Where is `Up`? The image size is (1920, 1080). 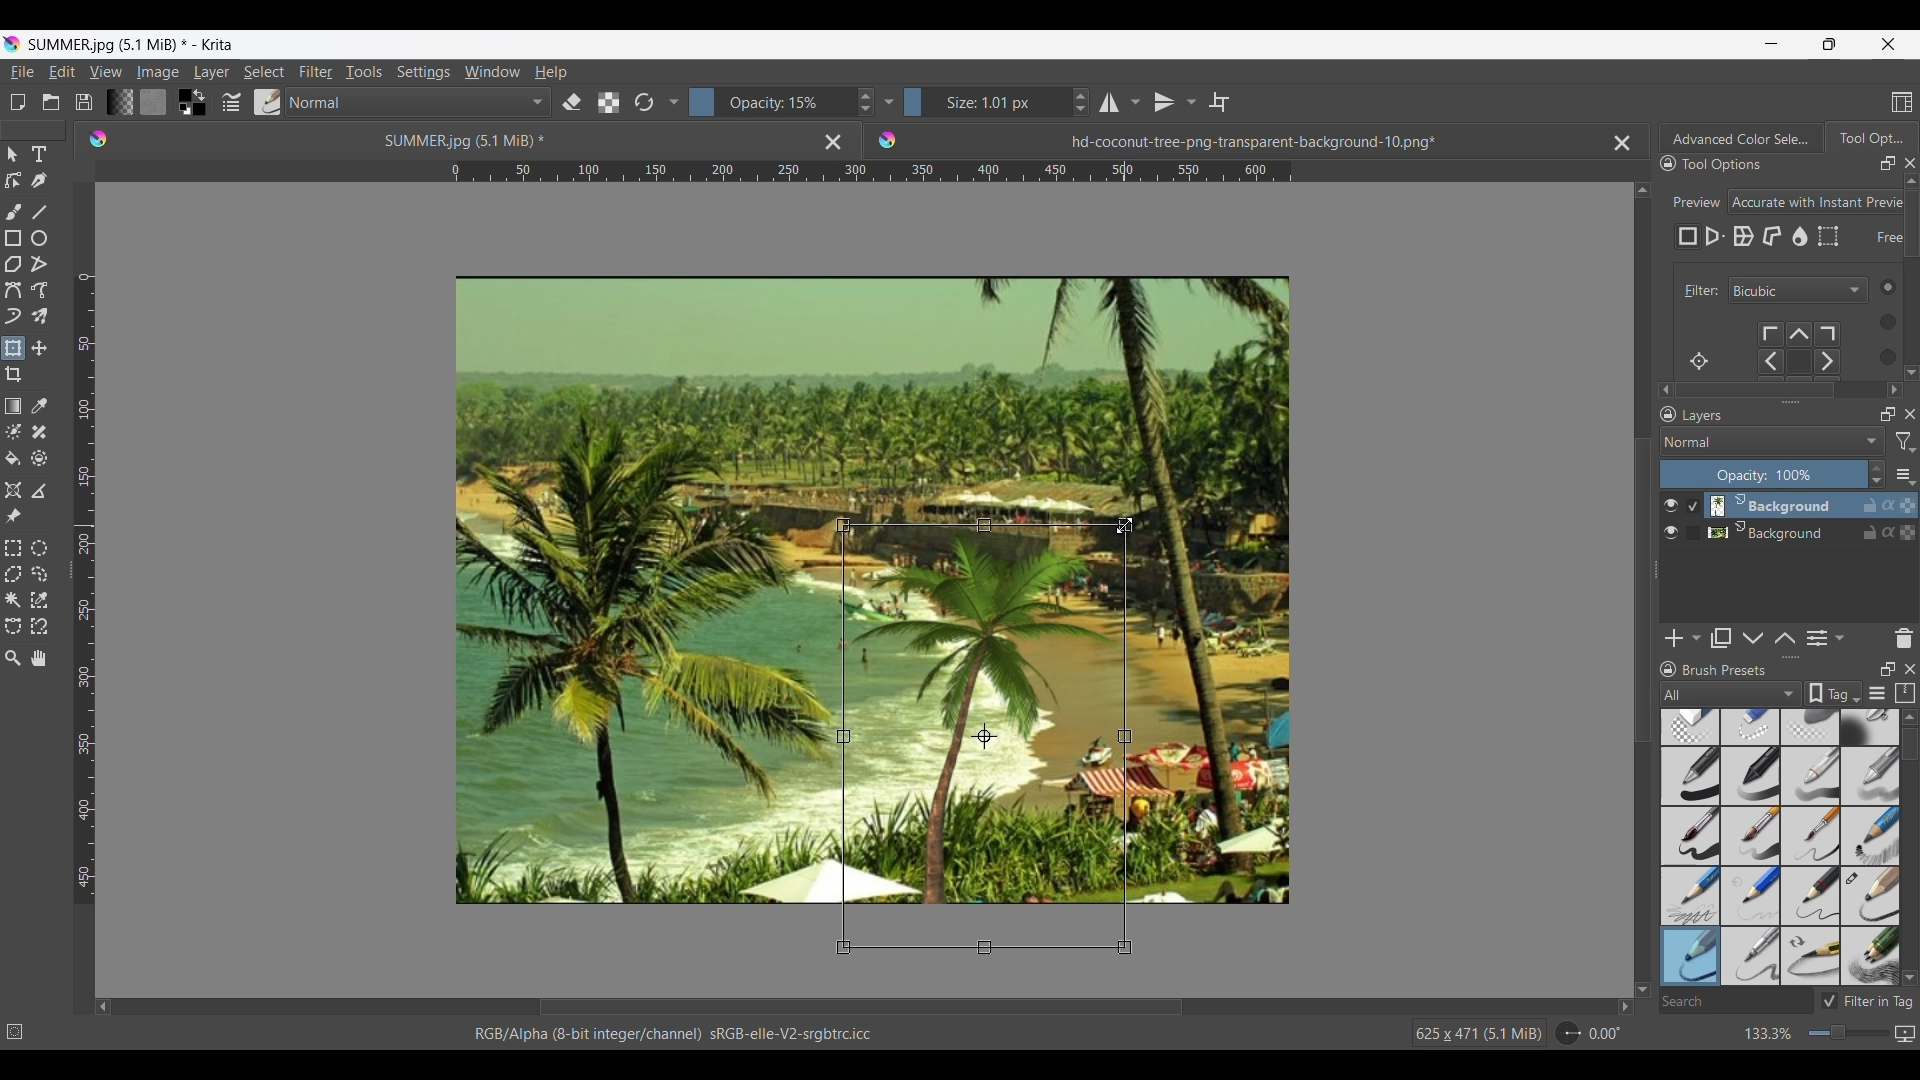
Up is located at coordinates (1643, 186).